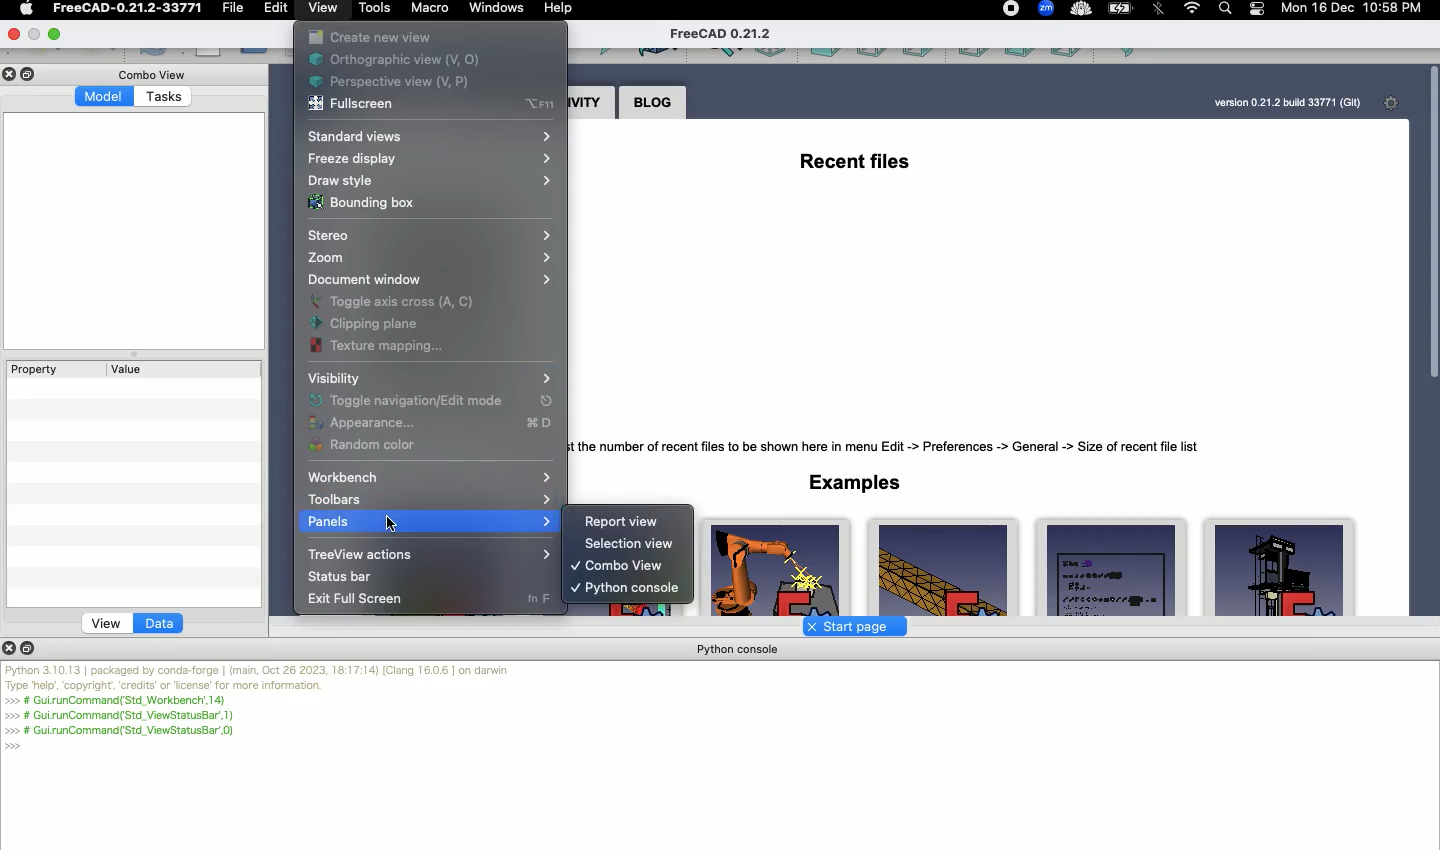 This screenshot has height=850, width=1440. What do you see at coordinates (428, 424) in the screenshot?
I see `Appearance` at bounding box center [428, 424].